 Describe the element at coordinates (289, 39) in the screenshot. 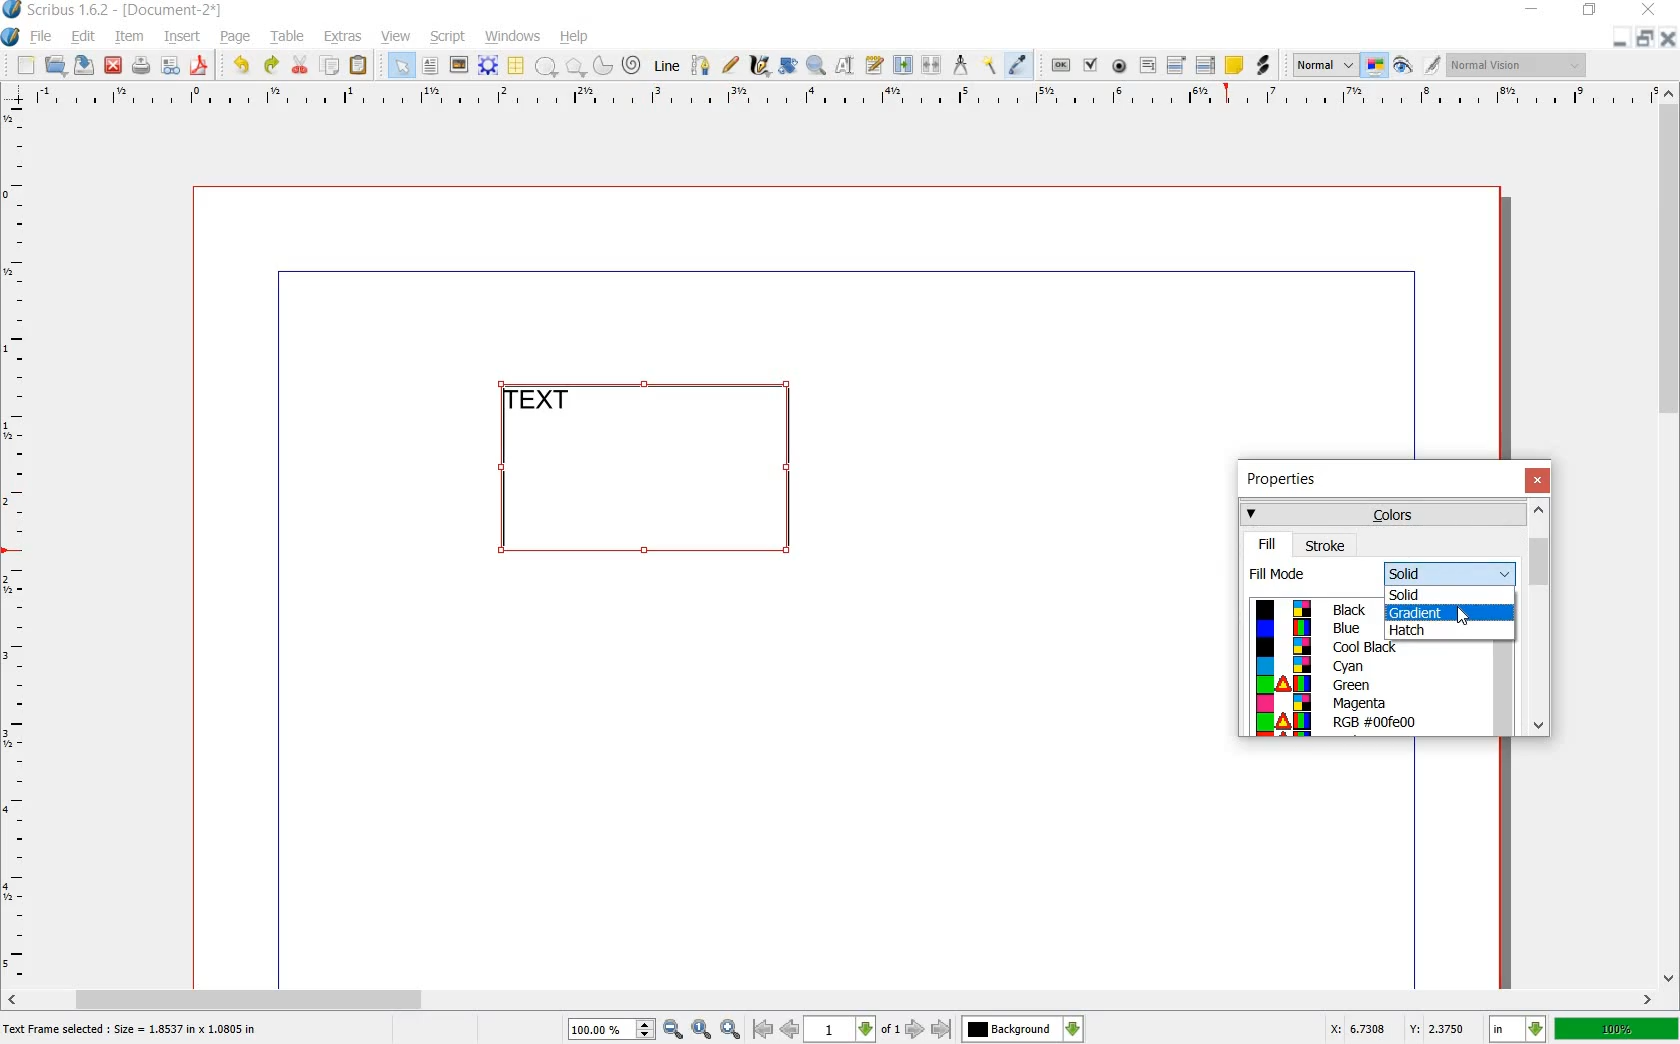

I see `table` at that location.